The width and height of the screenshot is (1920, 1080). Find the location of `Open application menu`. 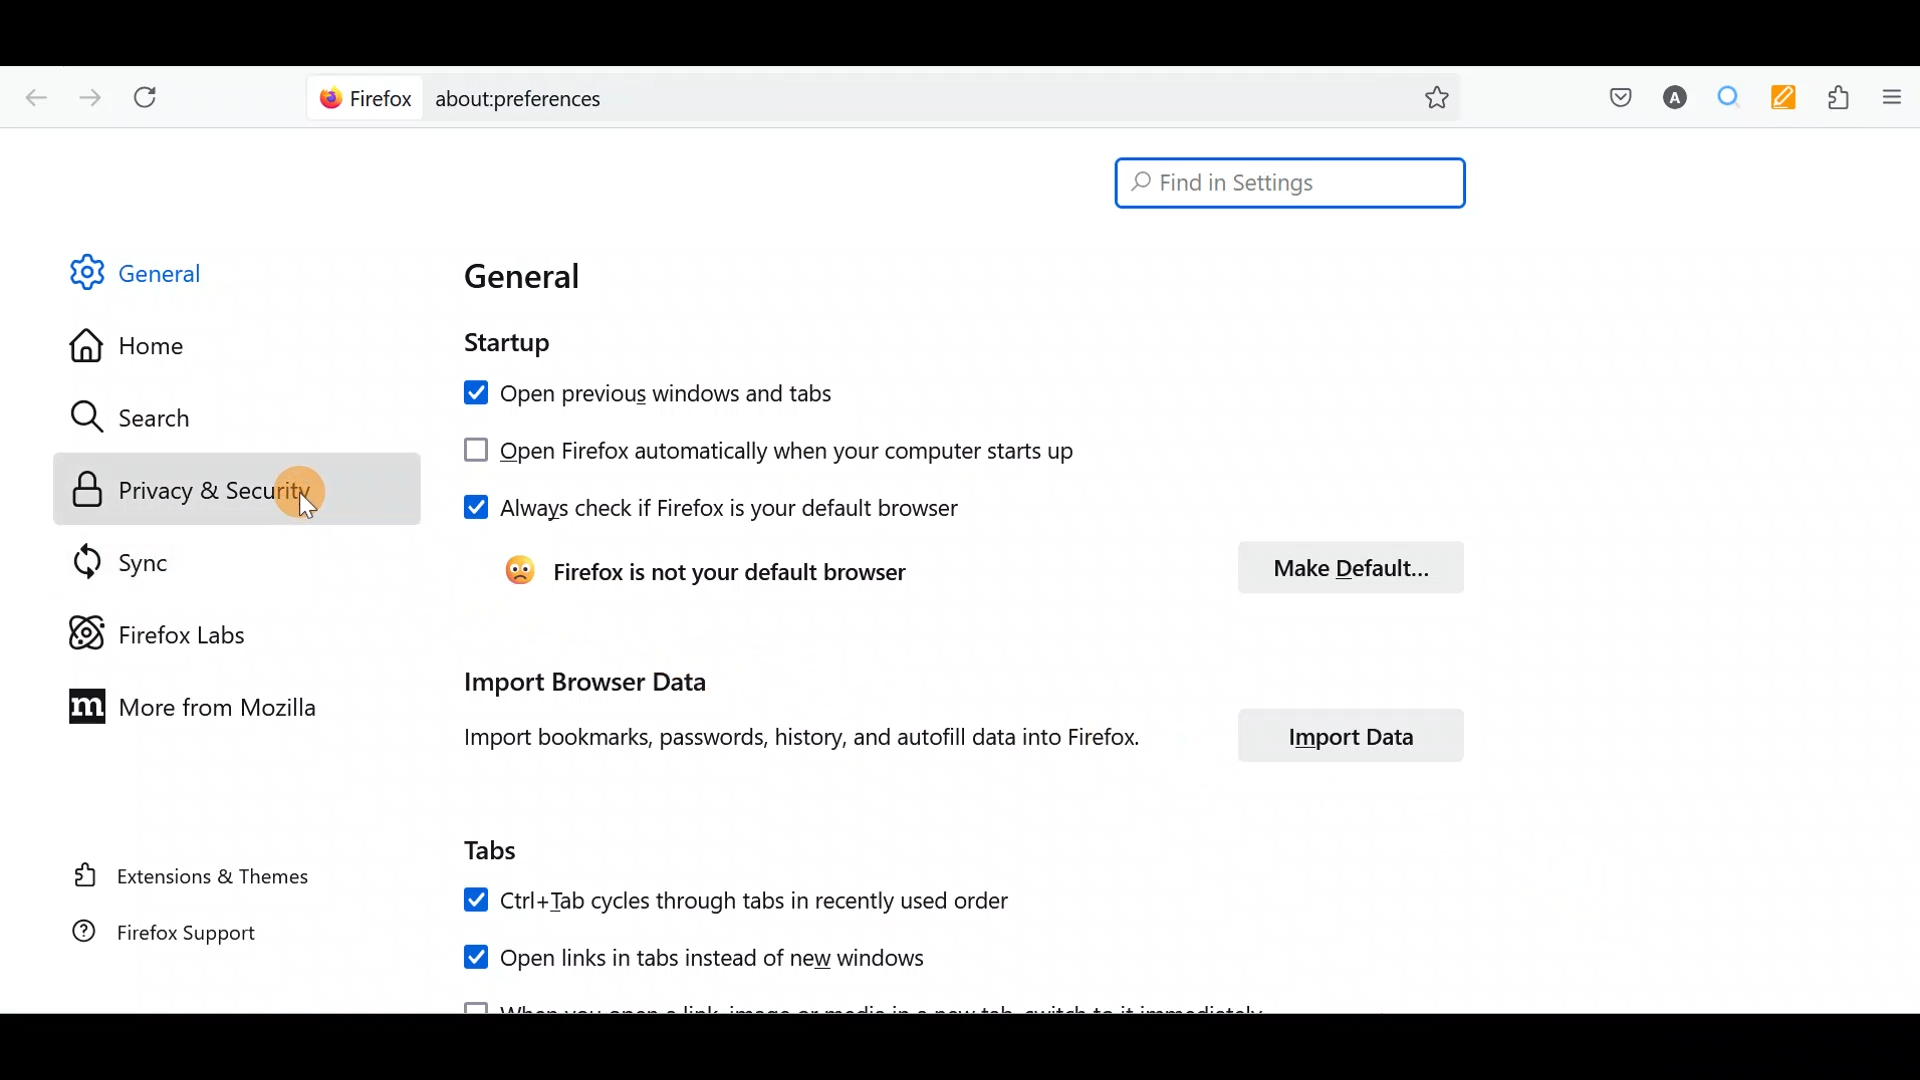

Open application menu is located at coordinates (1890, 99).